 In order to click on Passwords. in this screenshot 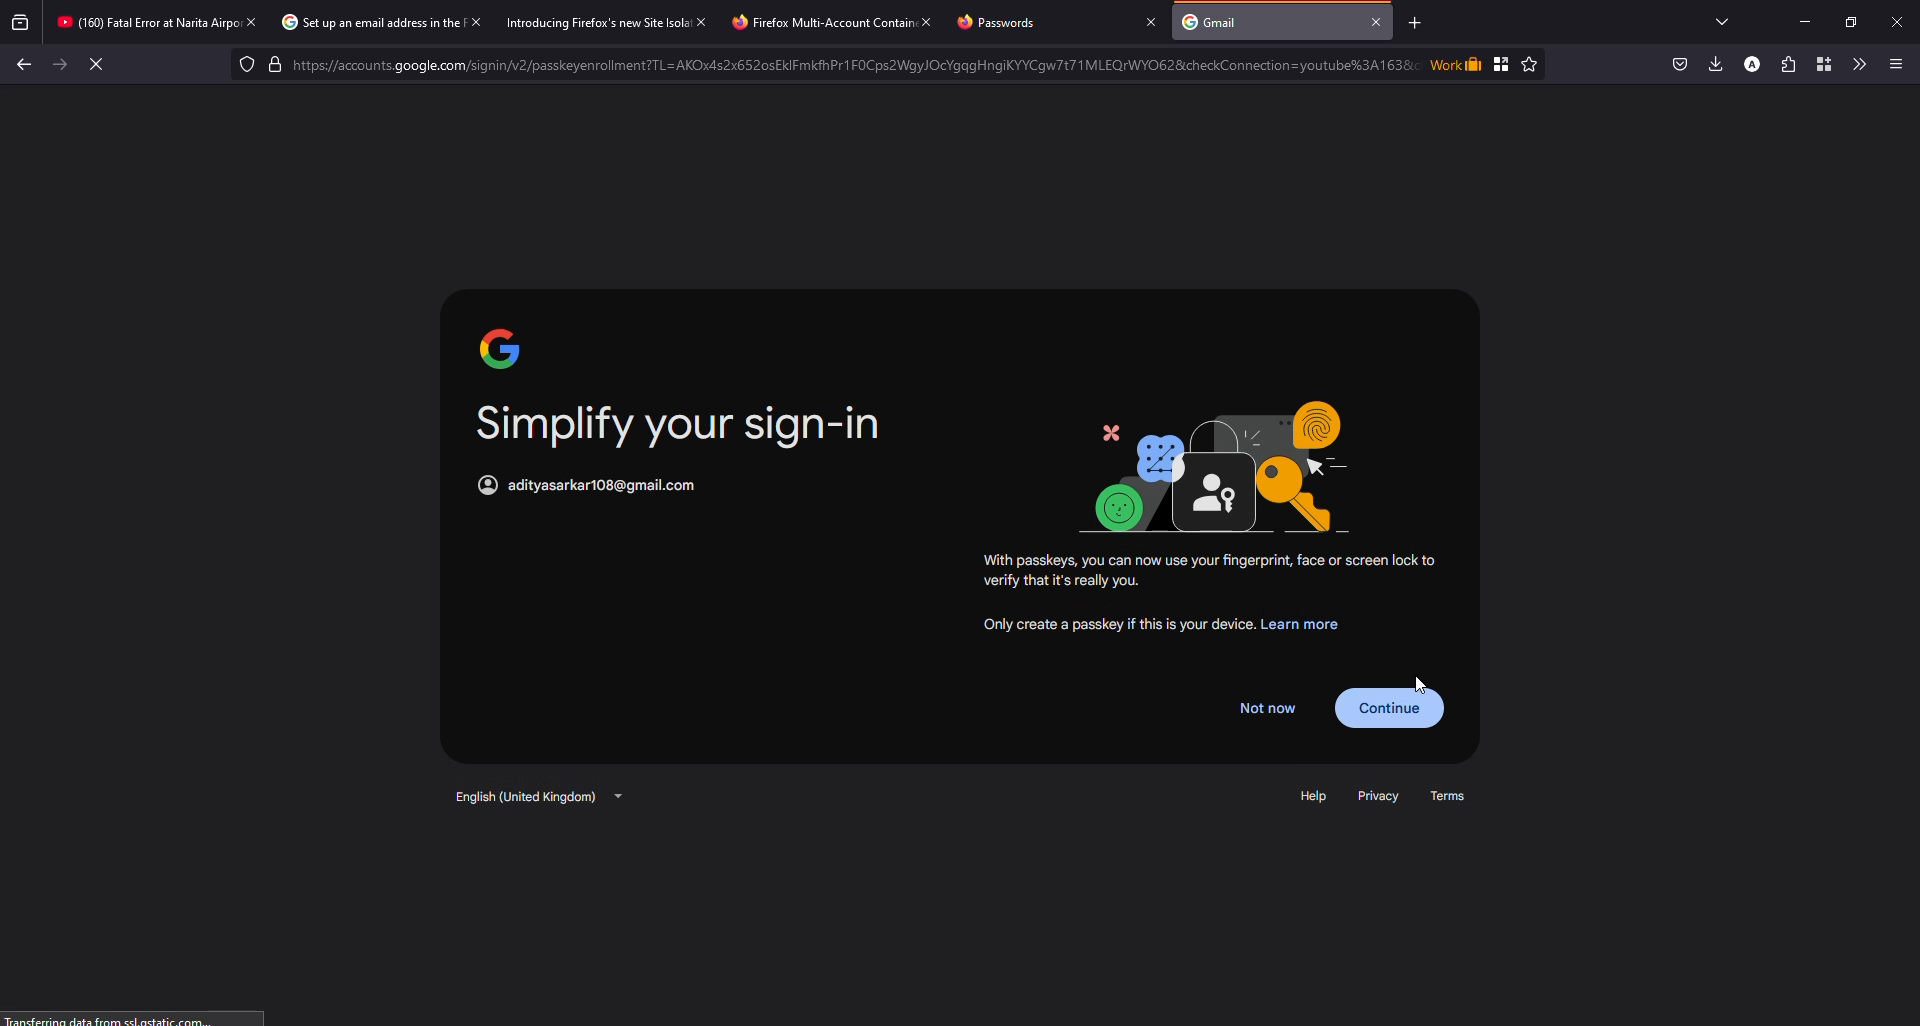, I will do `click(1002, 23)`.